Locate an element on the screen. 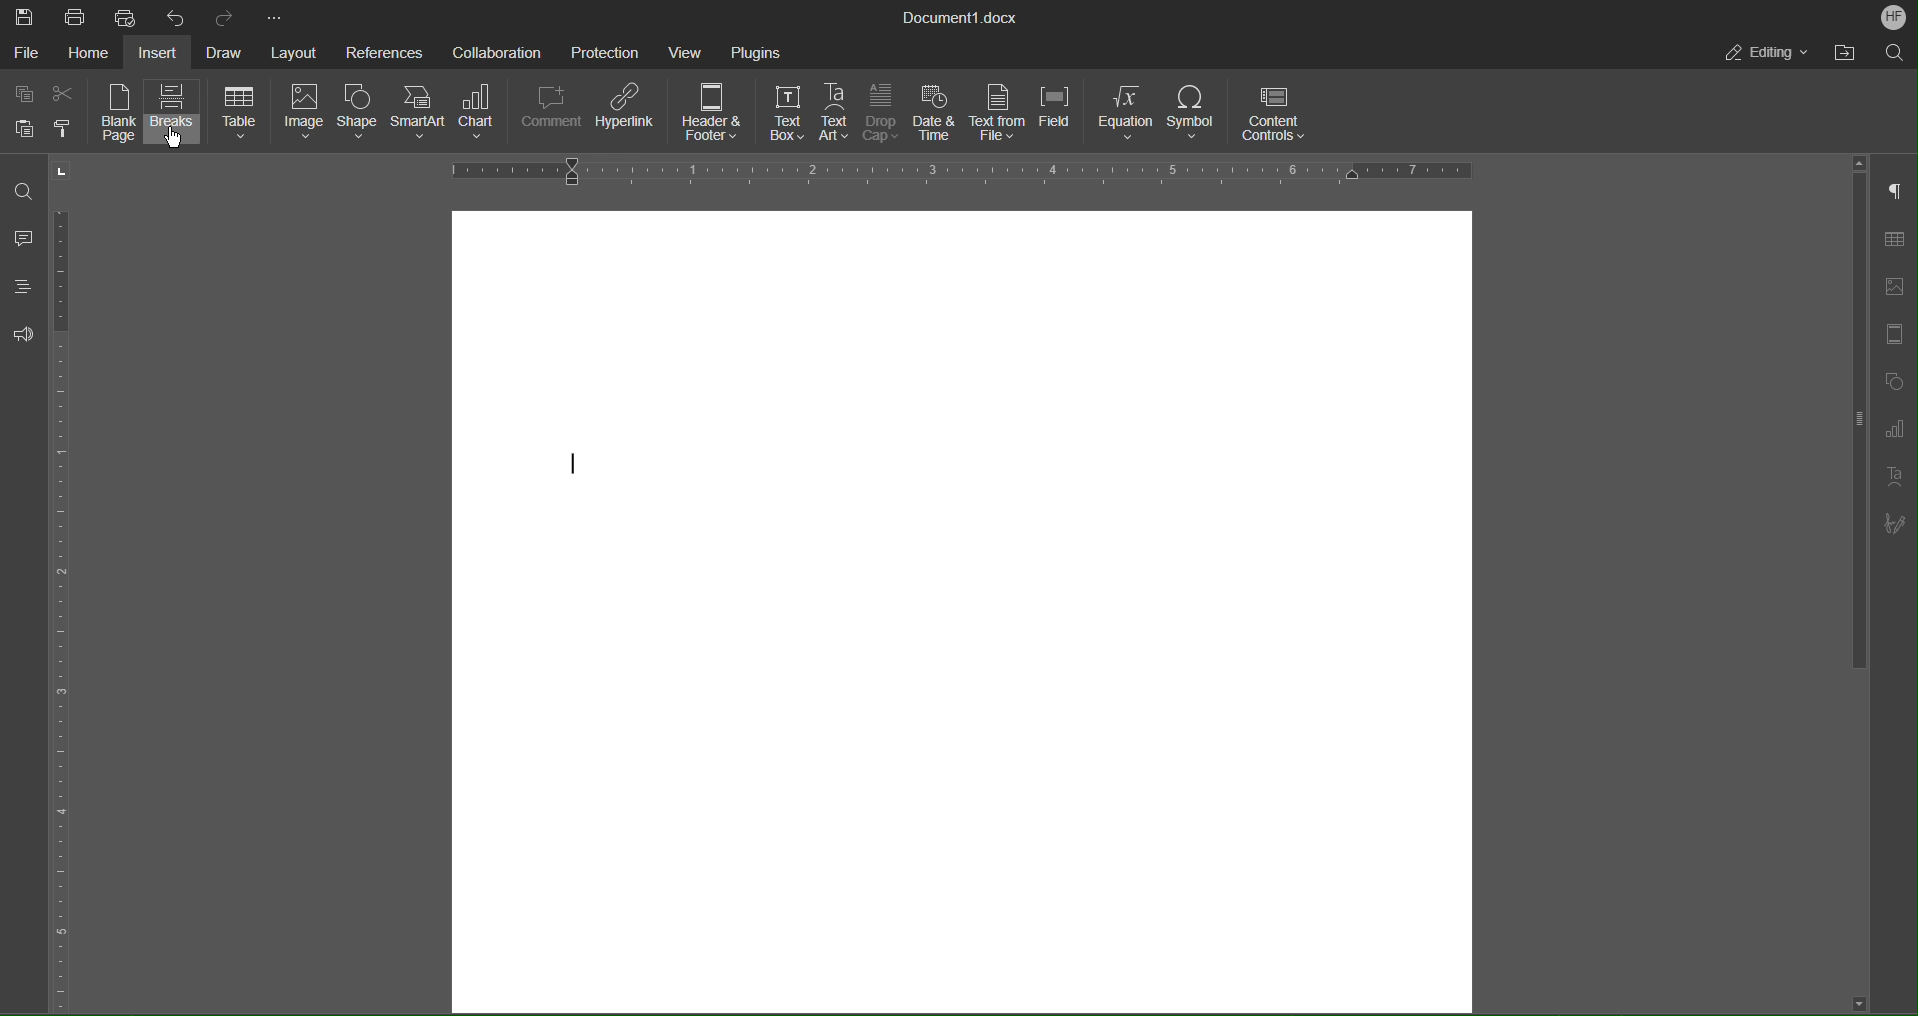  vertical scroll bar is located at coordinates (1852, 417).